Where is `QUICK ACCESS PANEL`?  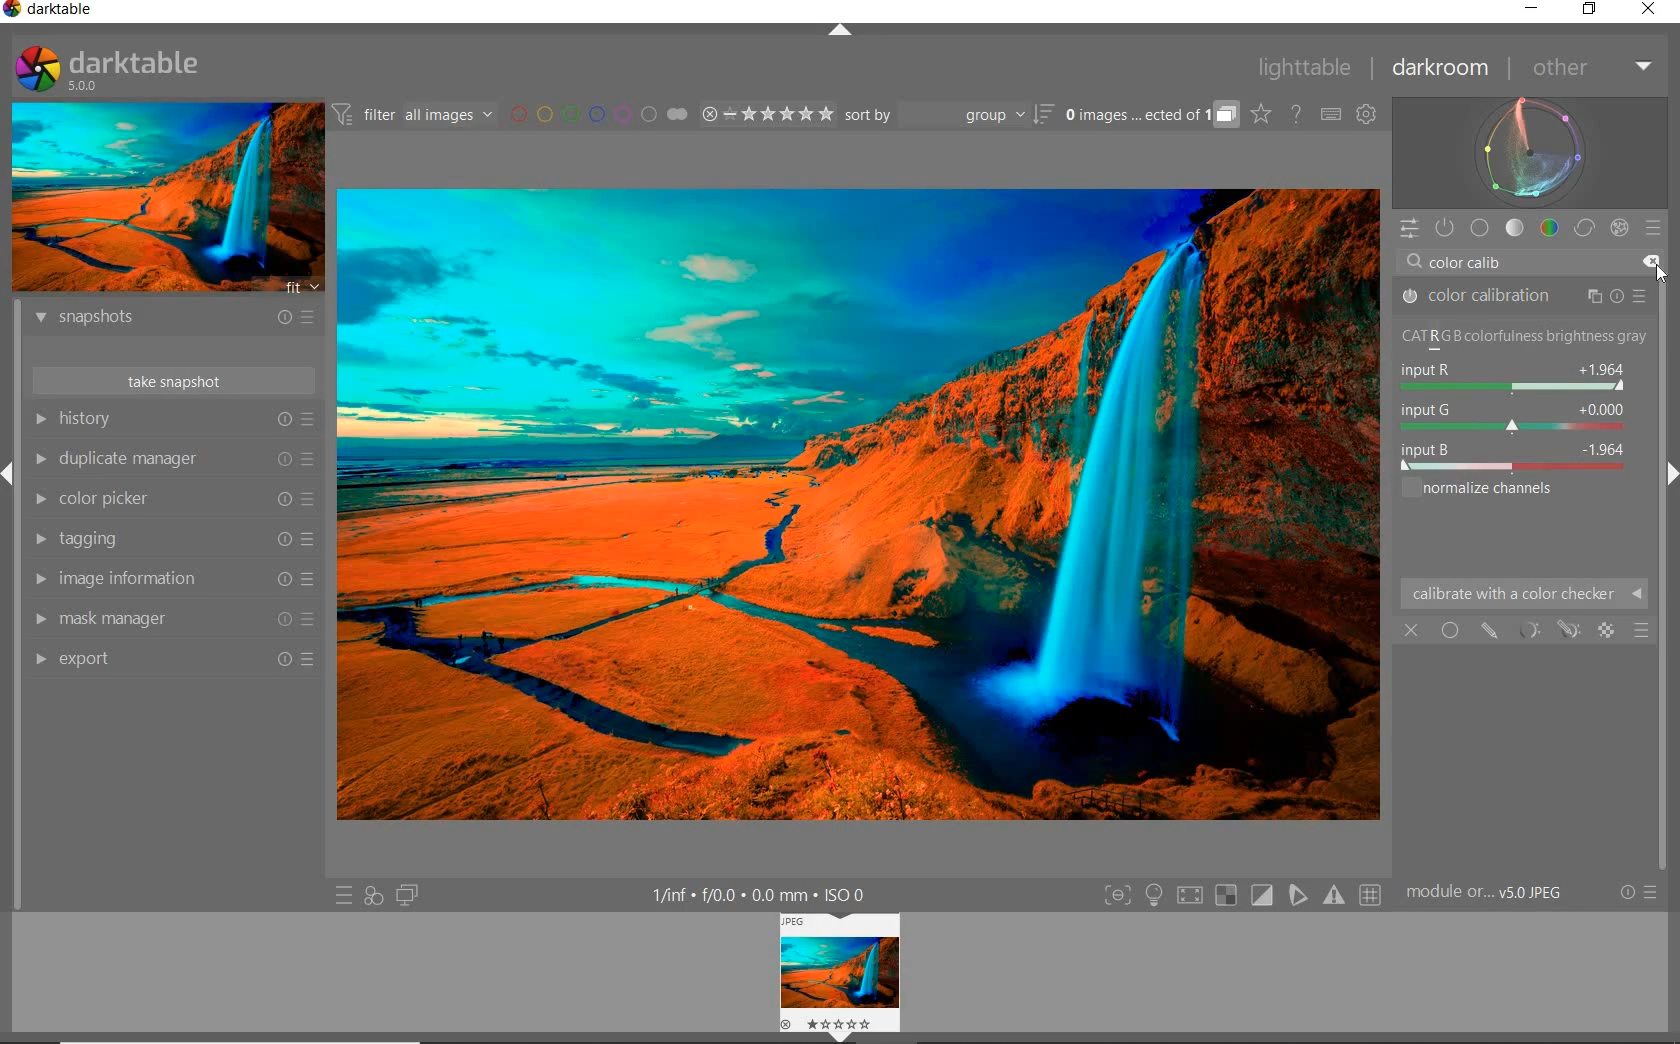 QUICK ACCESS PANEL is located at coordinates (1409, 229).